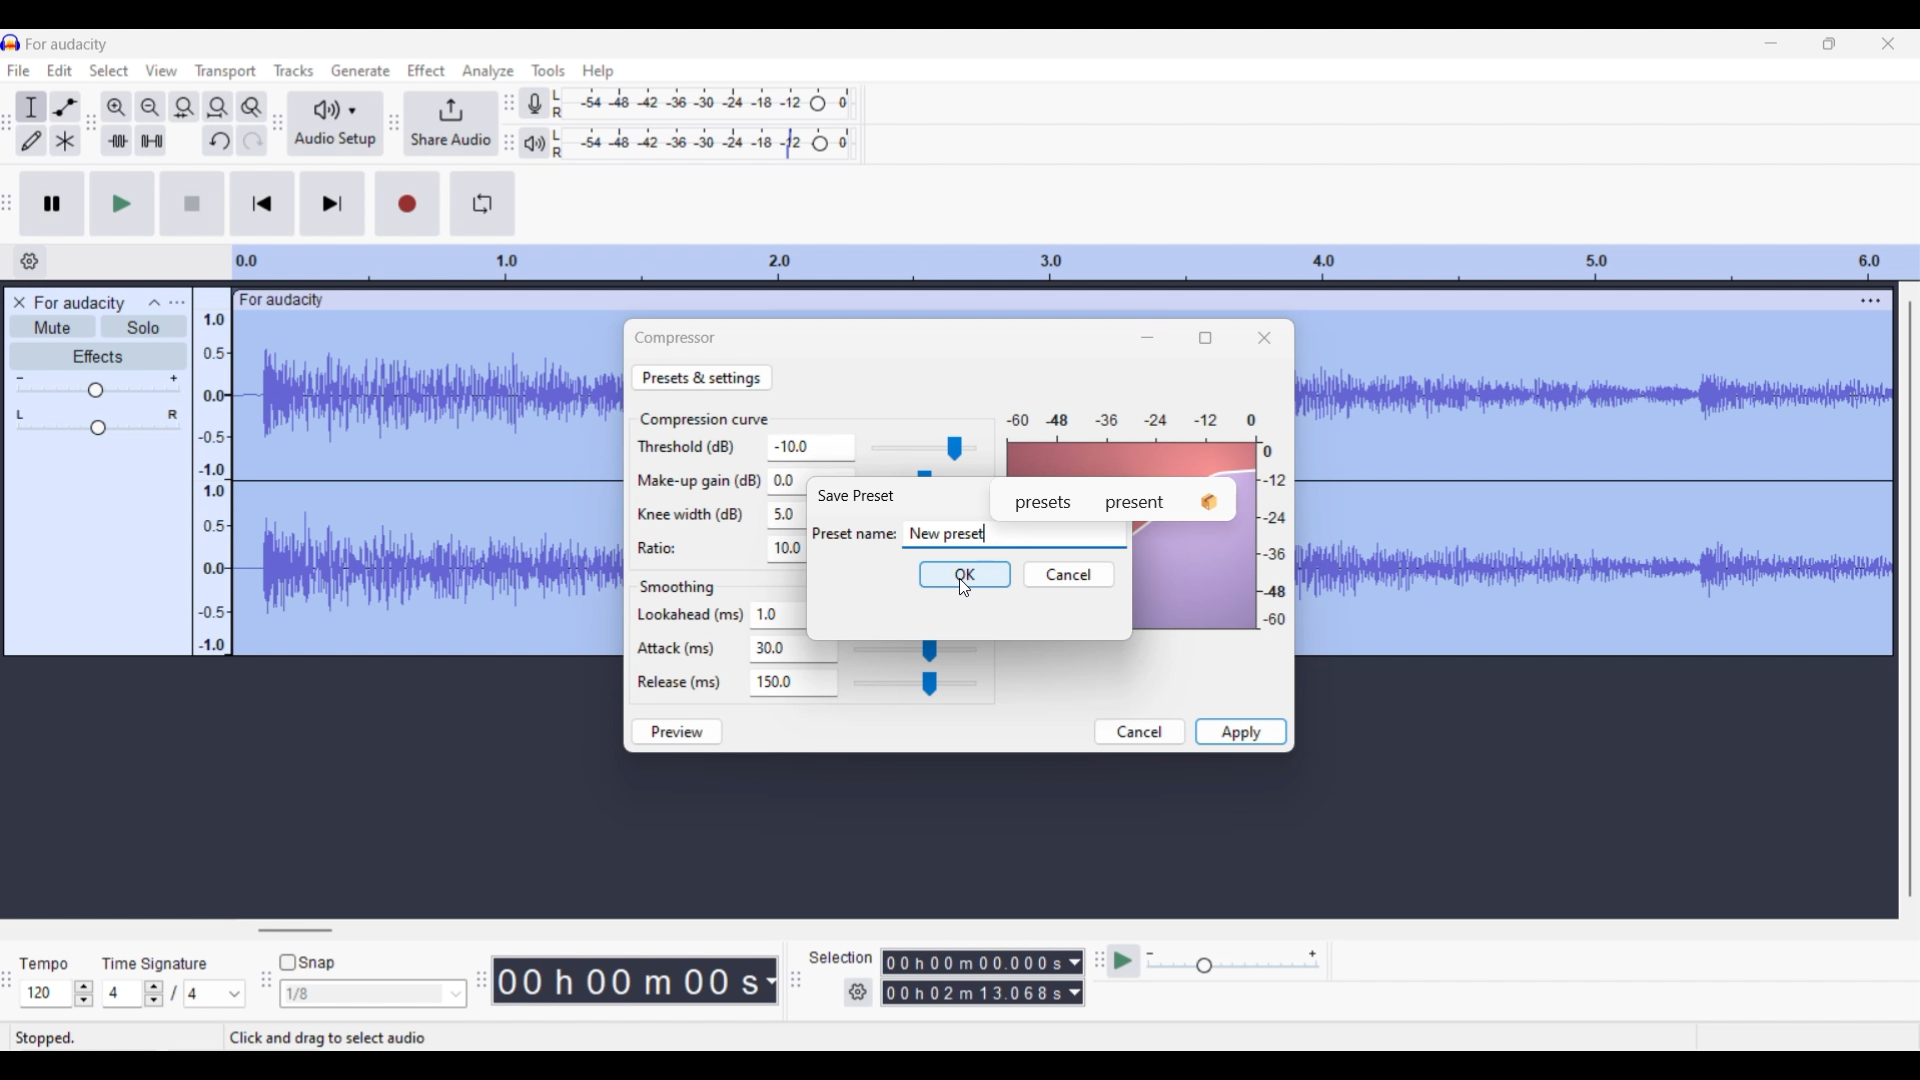 Image resolution: width=1920 pixels, height=1080 pixels. Describe the element at coordinates (176, 993) in the screenshot. I see `Time signature settings` at that location.